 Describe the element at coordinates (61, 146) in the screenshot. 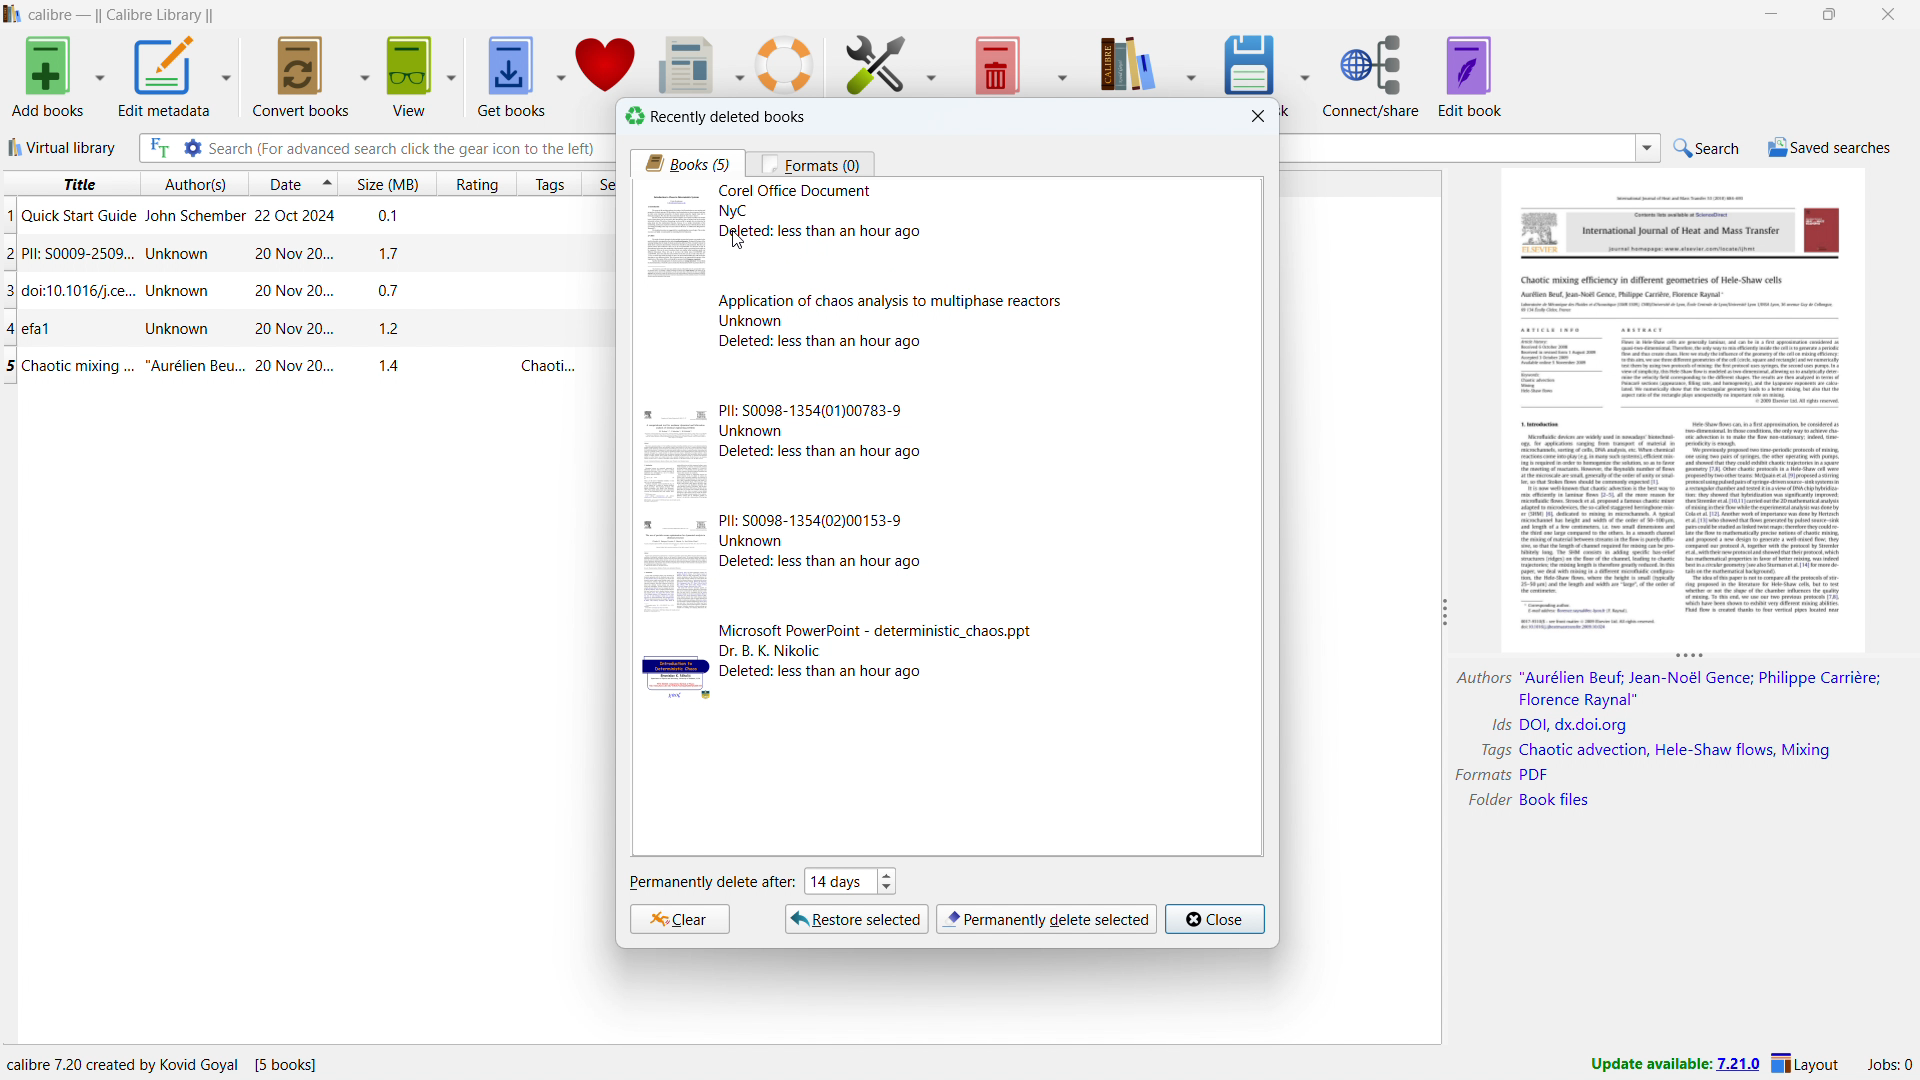

I see `virtual library` at that location.